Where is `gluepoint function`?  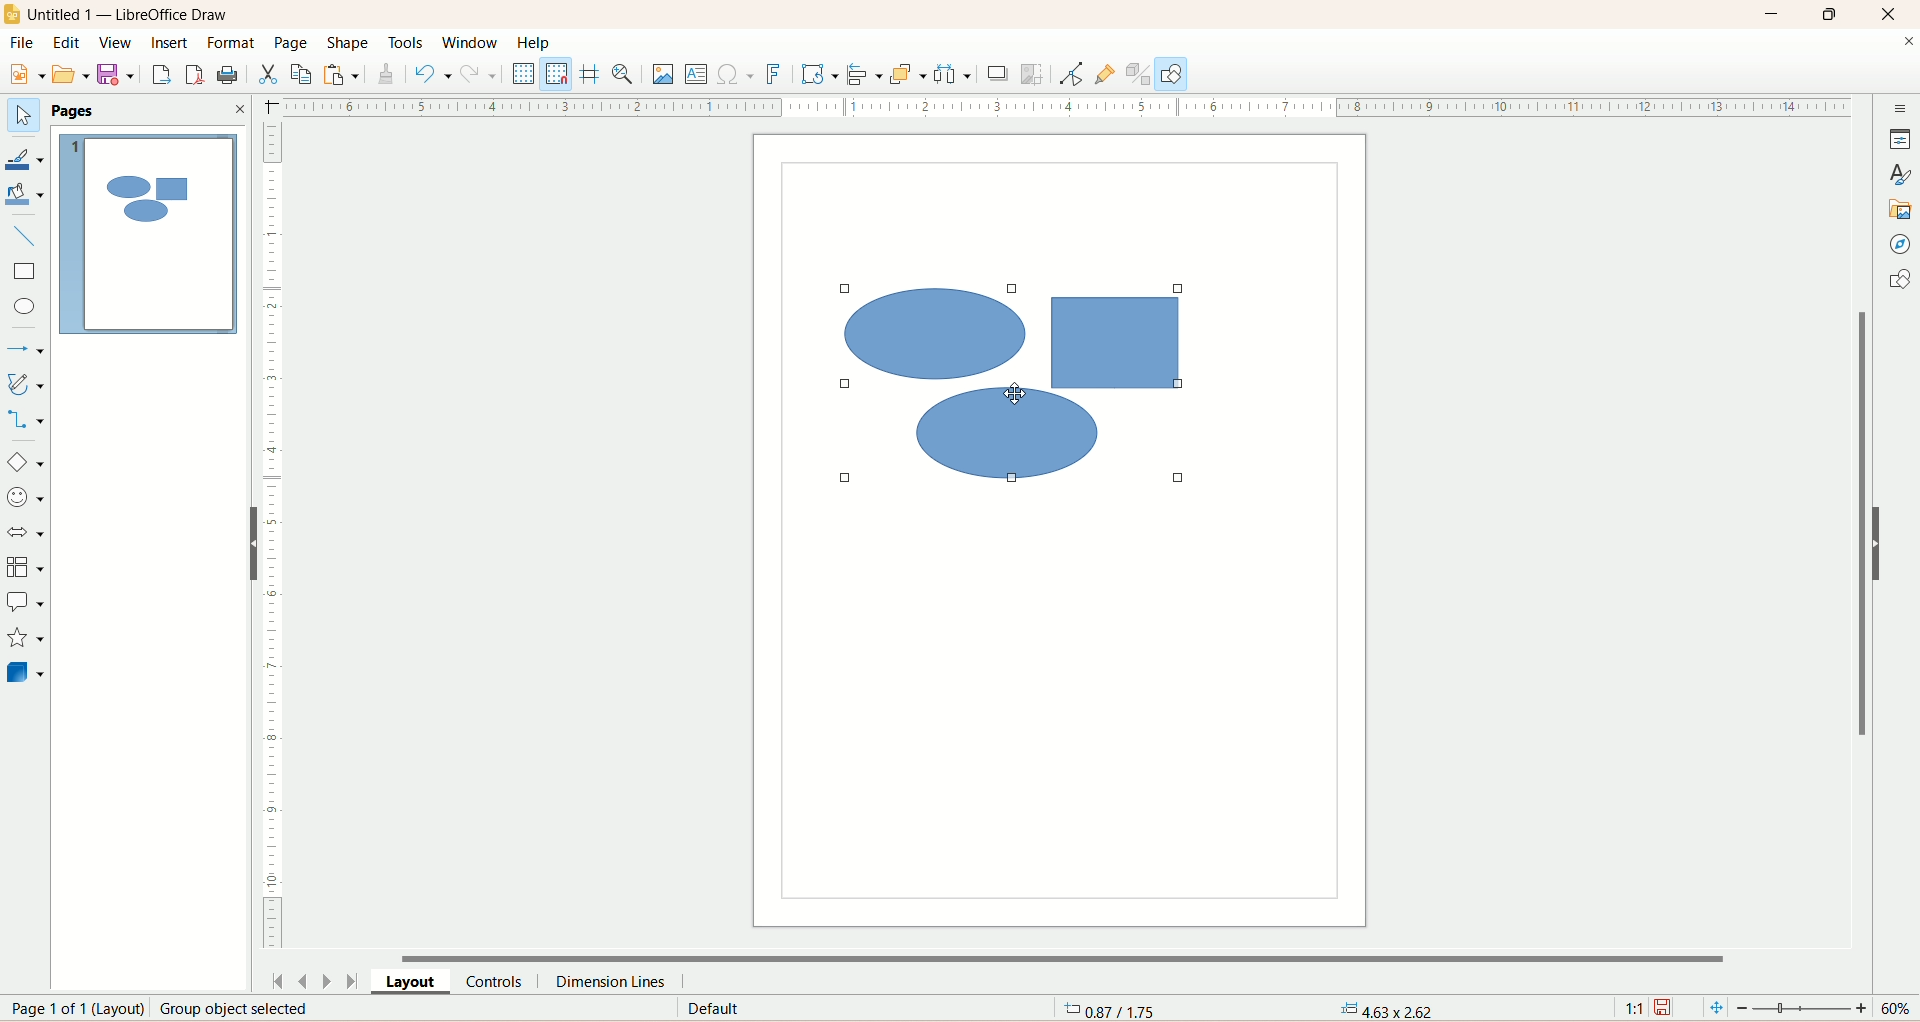 gluepoint function is located at coordinates (1103, 75).